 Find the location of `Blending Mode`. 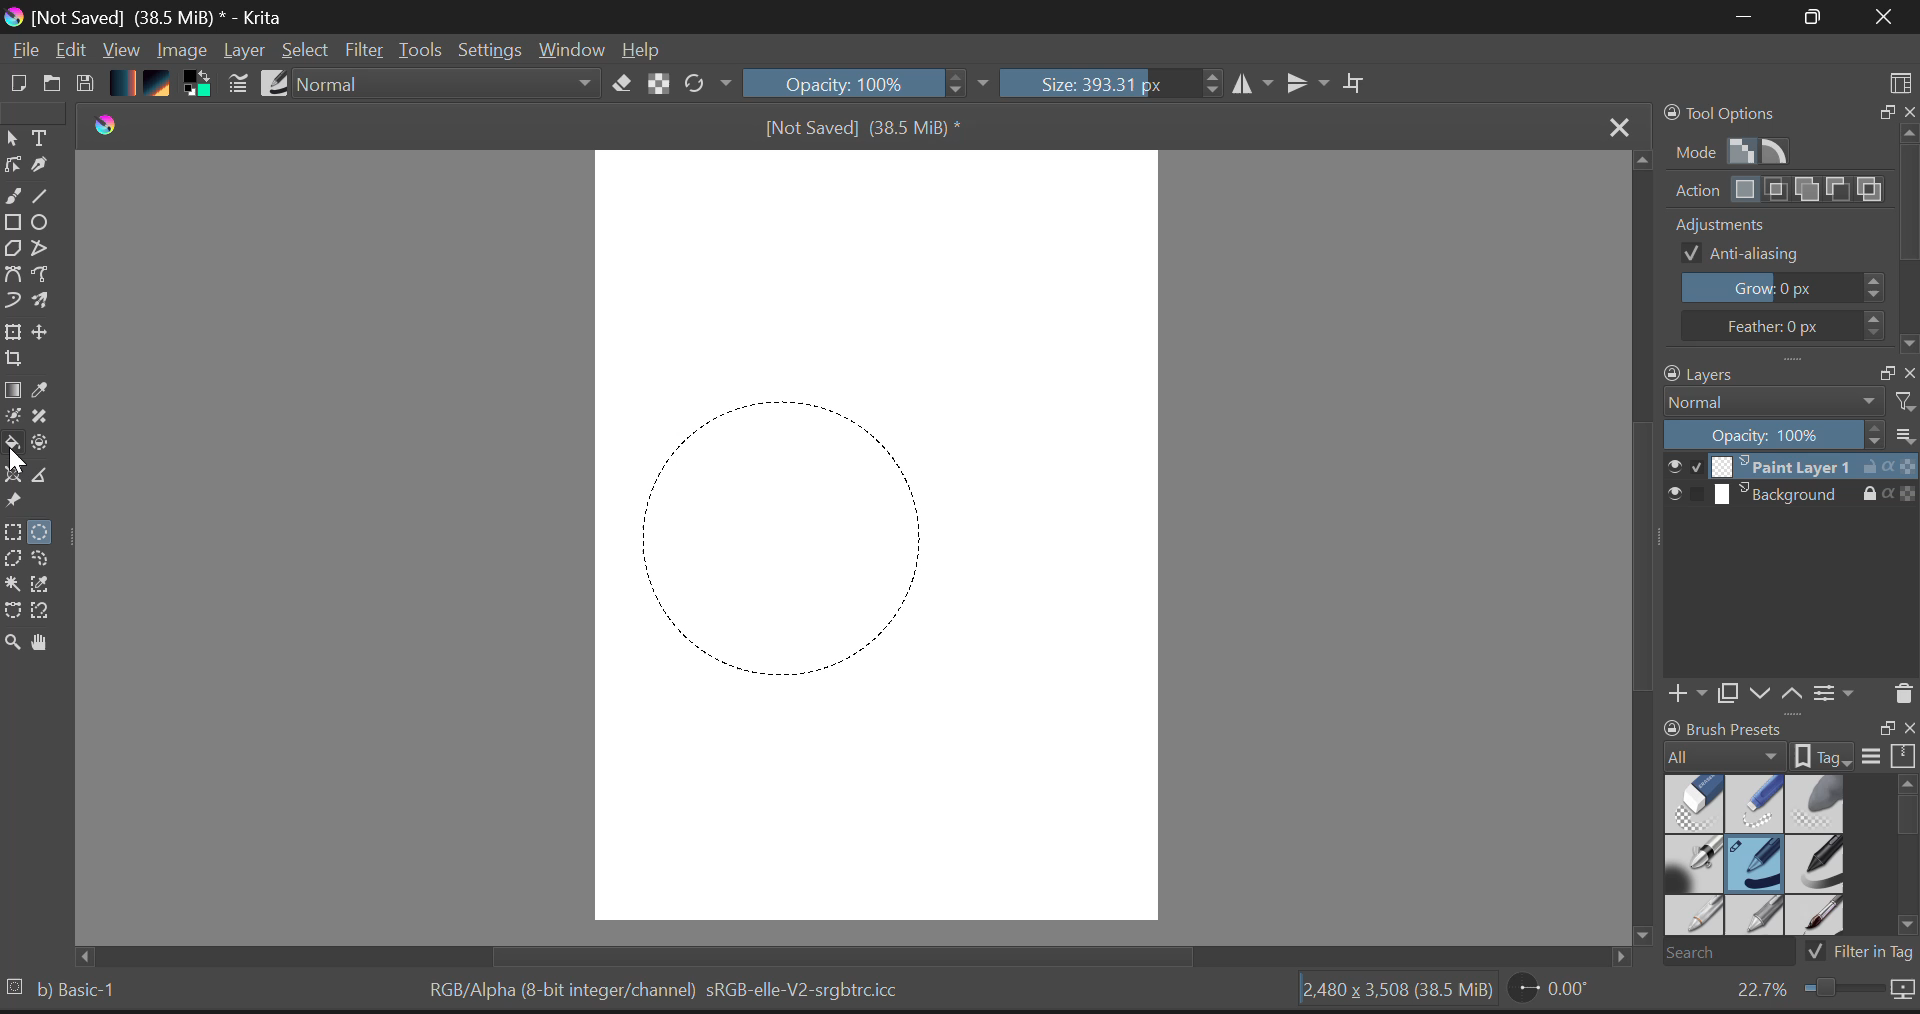

Blending Mode is located at coordinates (446, 86).